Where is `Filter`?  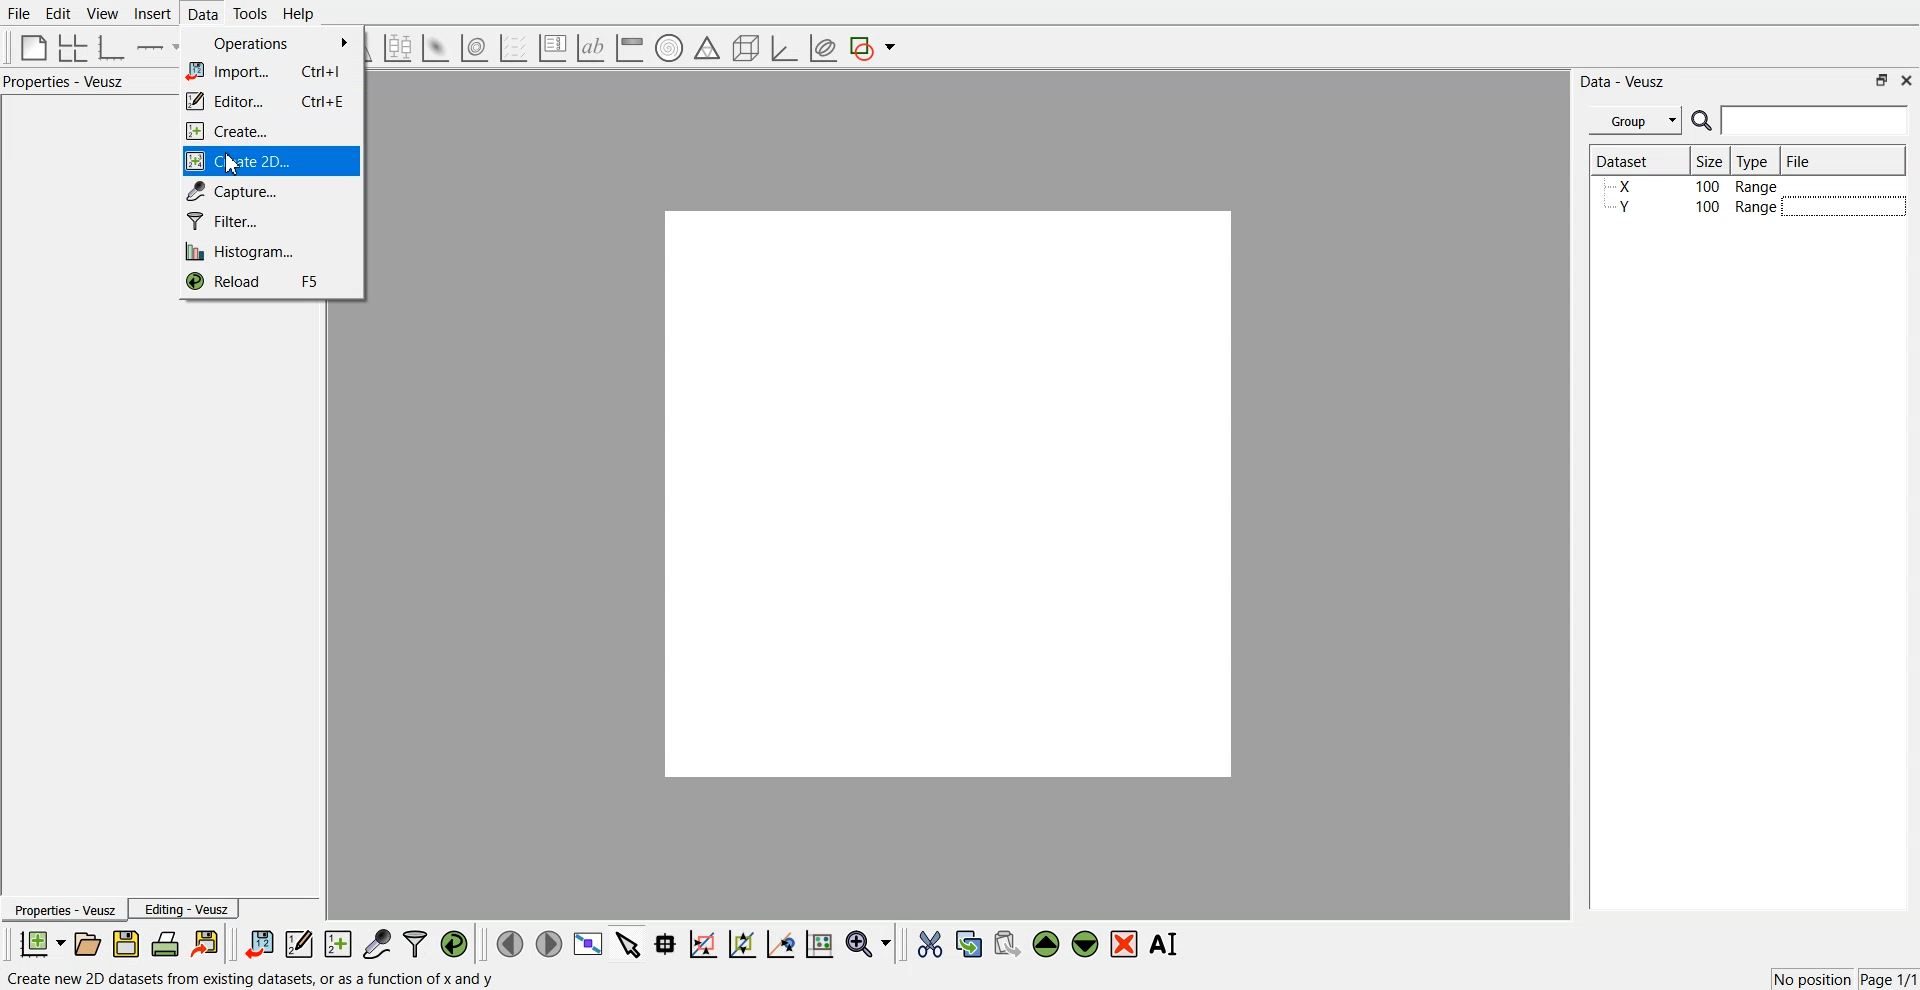
Filter is located at coordinates (270, 220).